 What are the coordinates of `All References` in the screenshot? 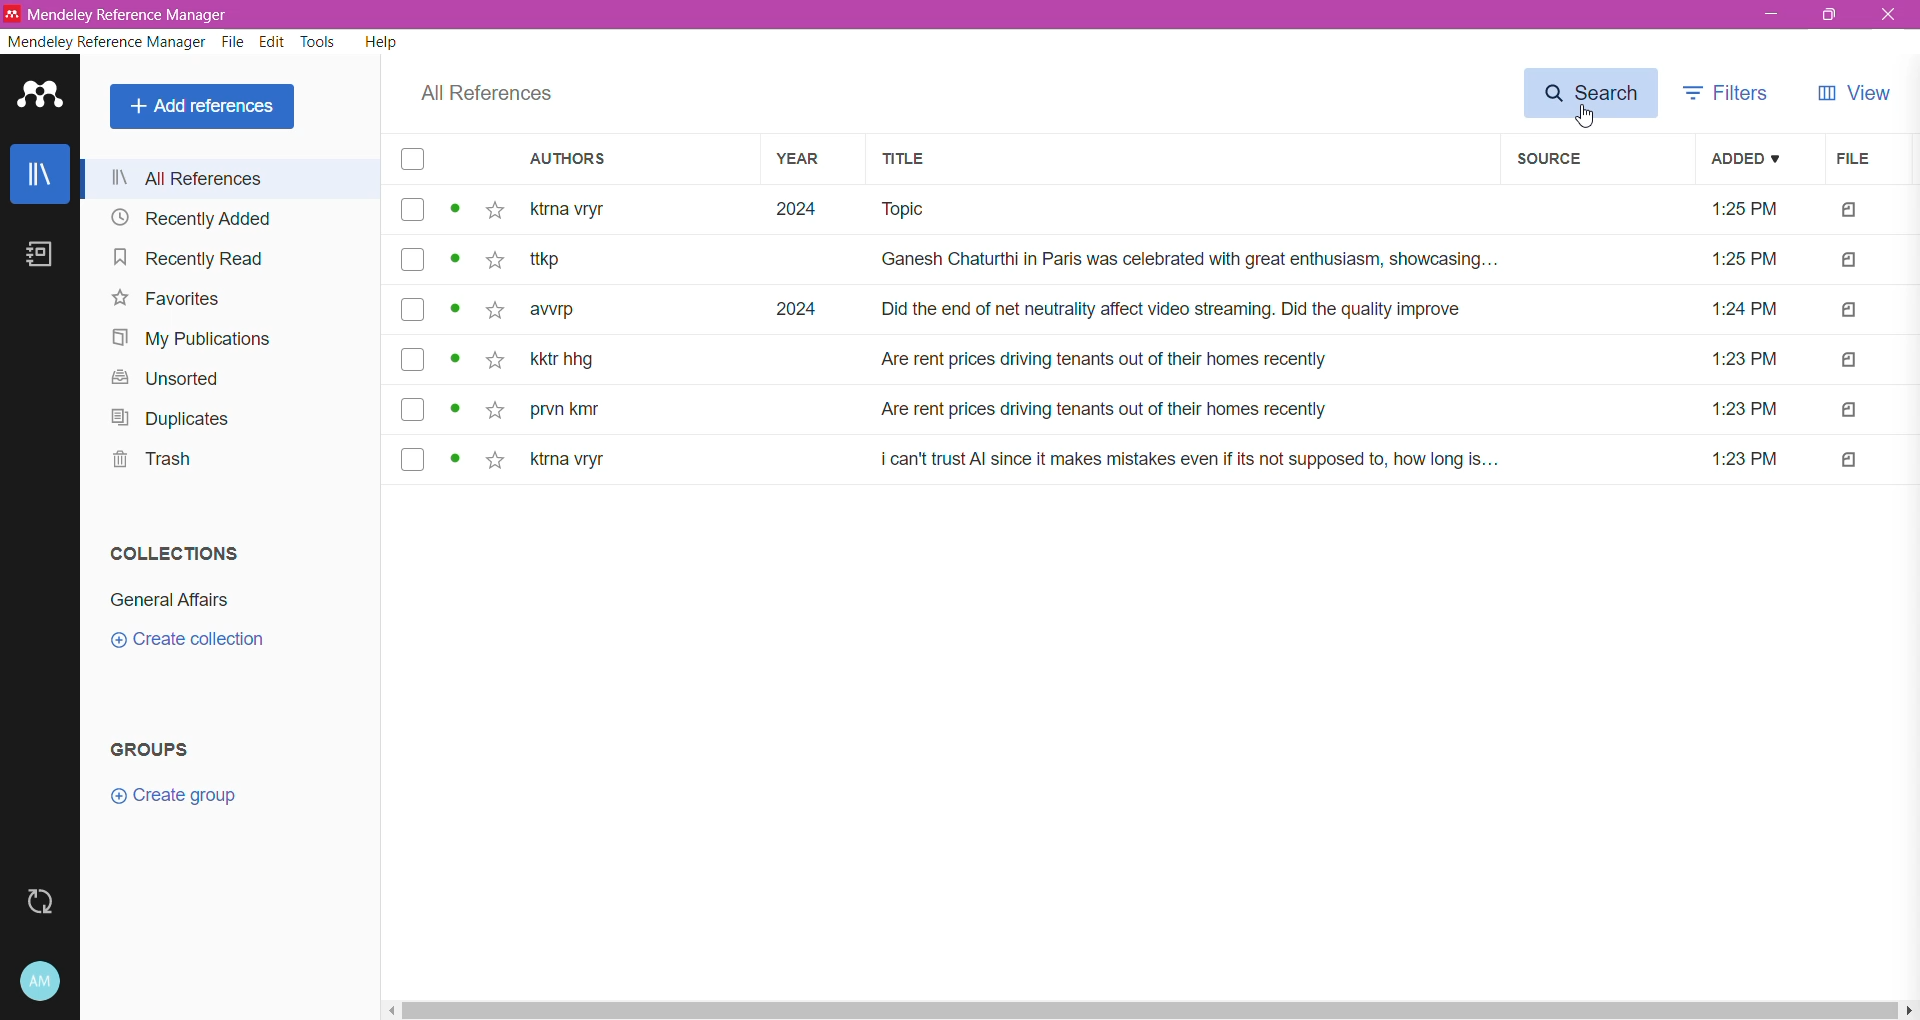 It's located at (484, 94).